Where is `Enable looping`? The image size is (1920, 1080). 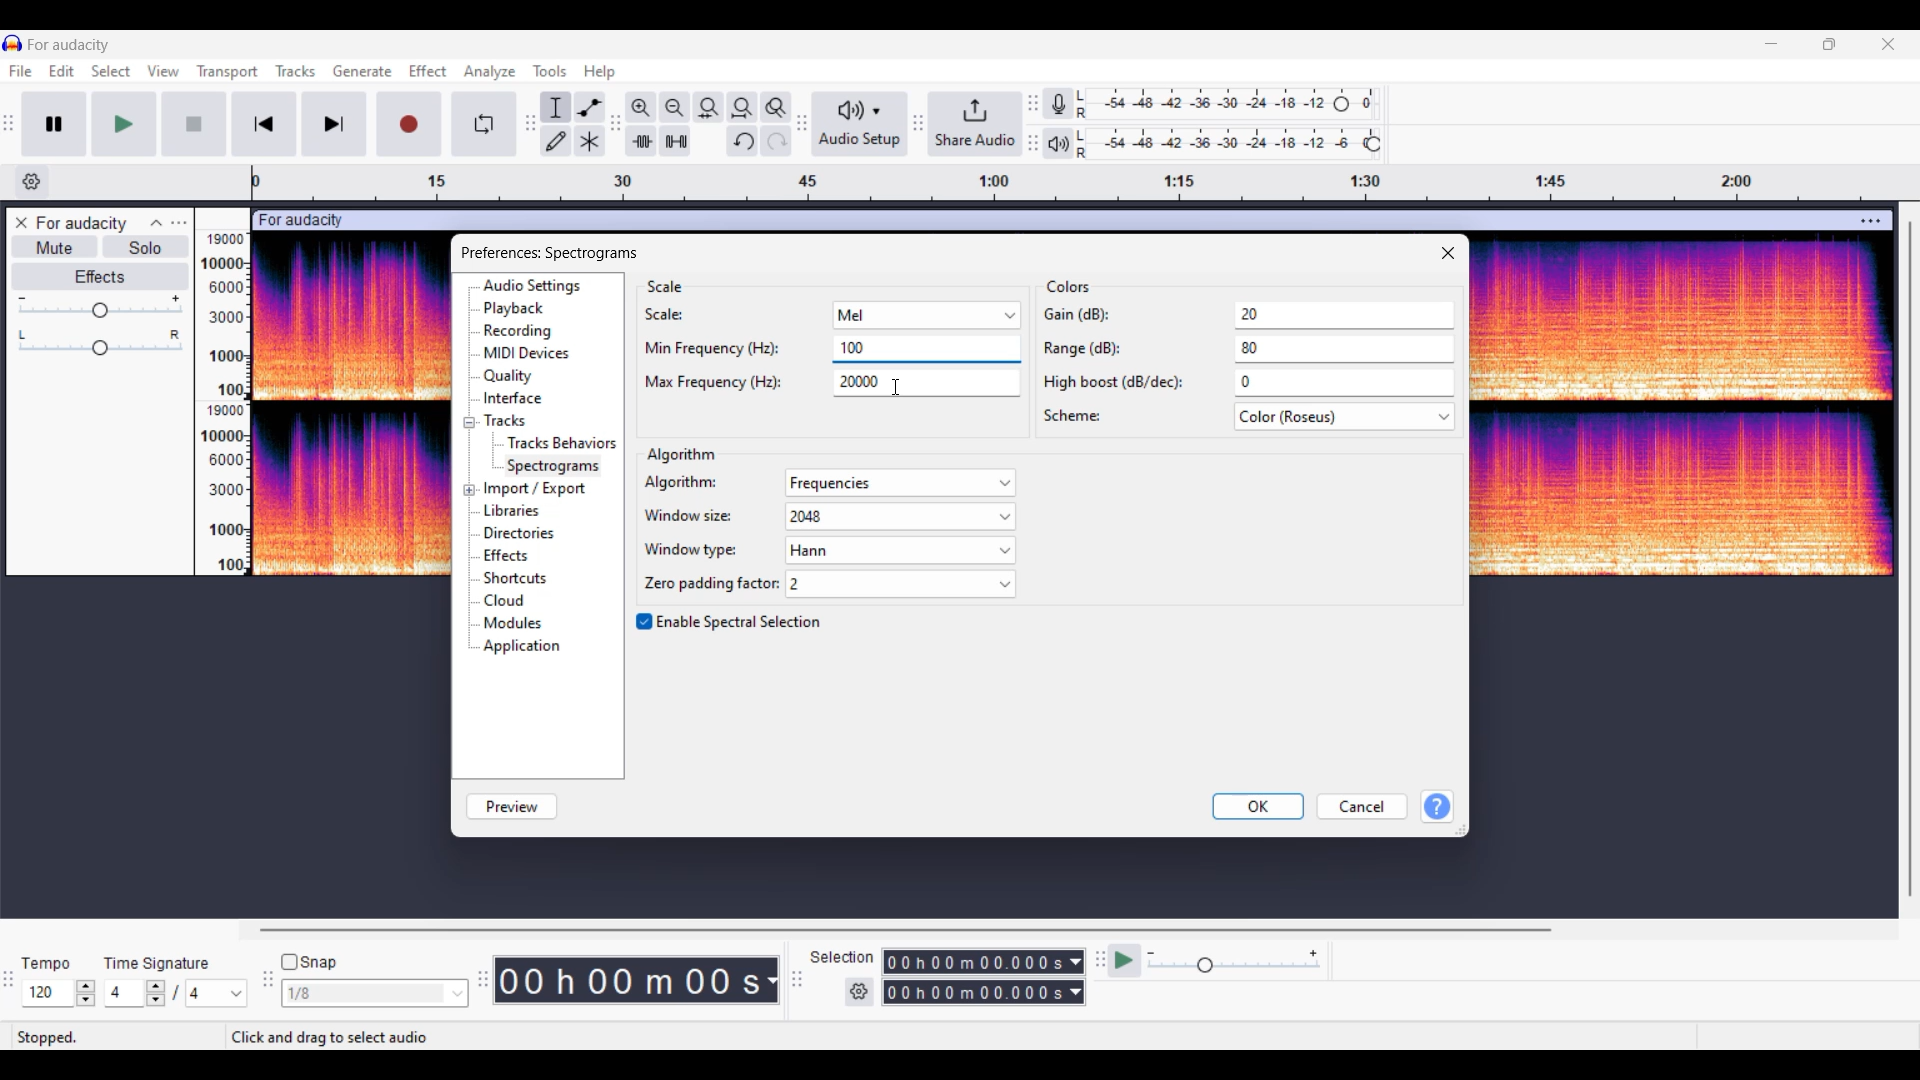 Enable looping is located at coordinates (484, 124).